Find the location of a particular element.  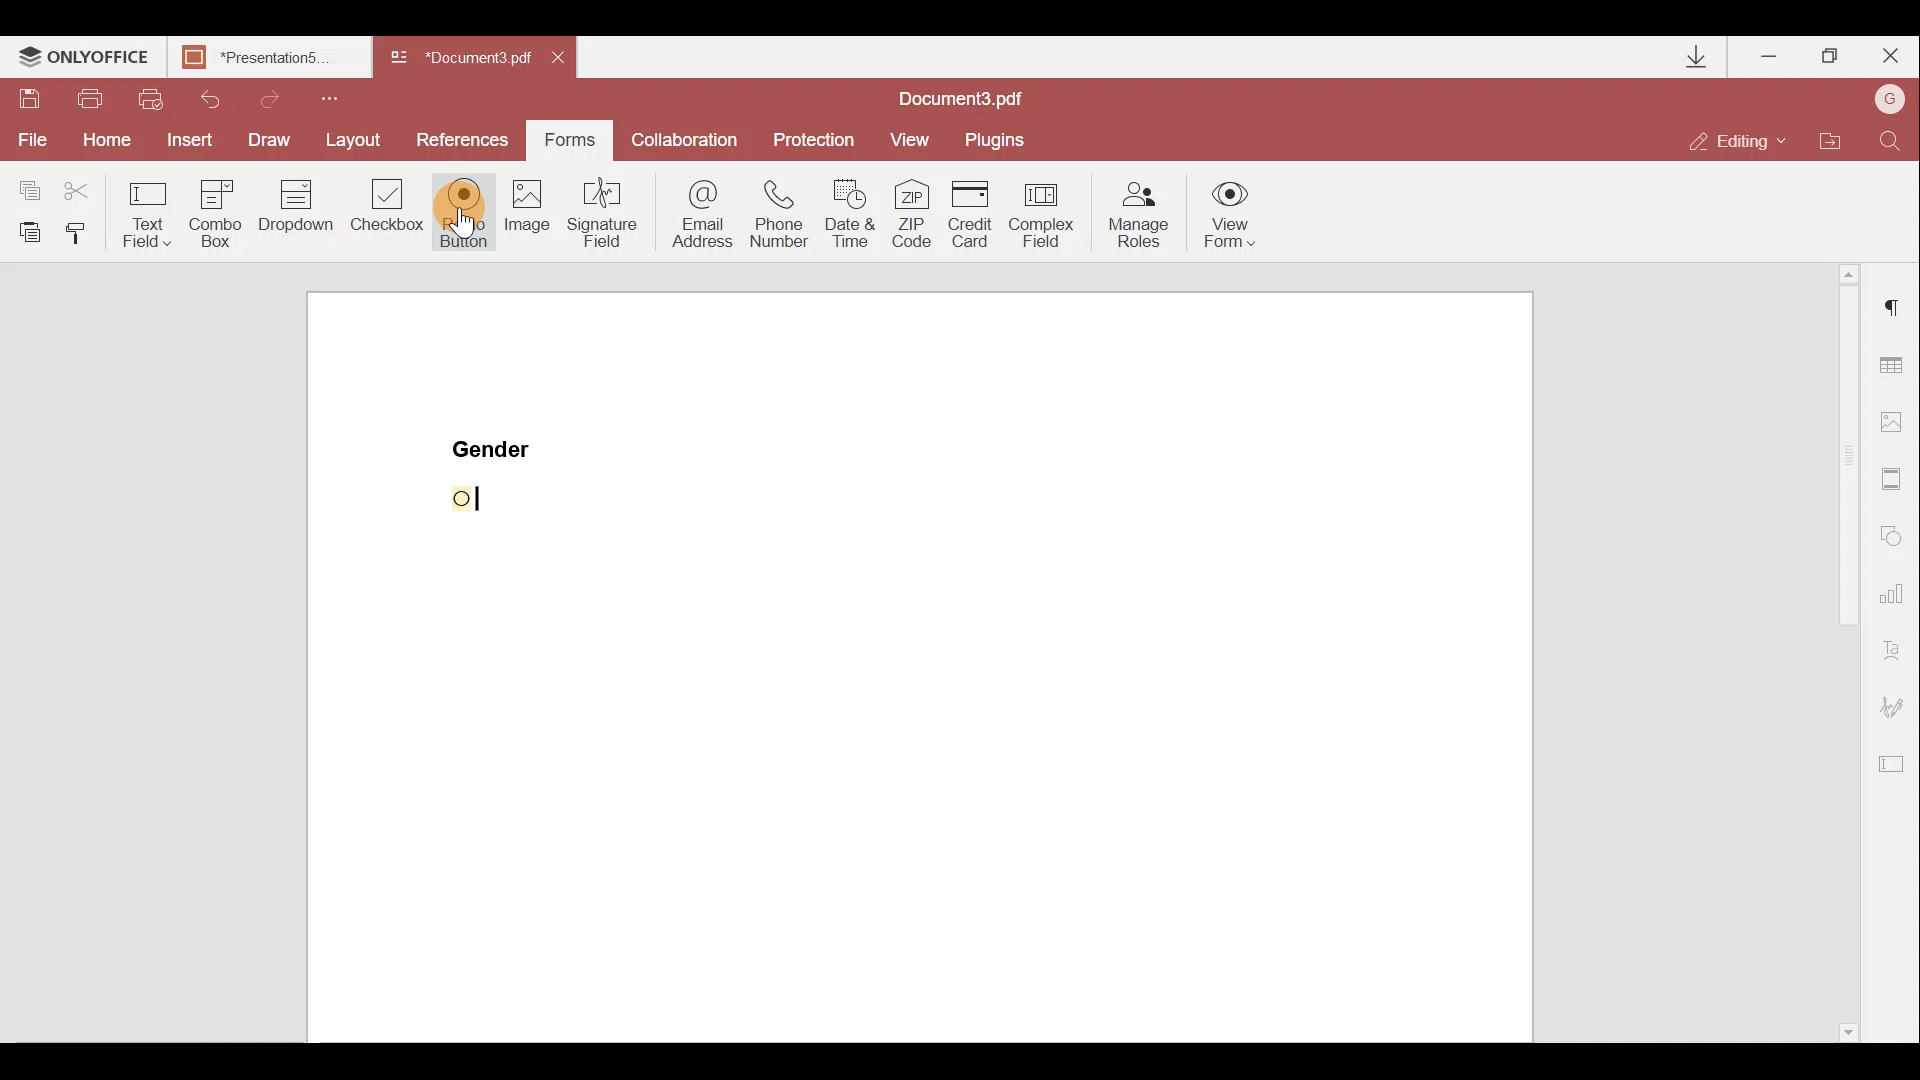

File is located at coordinates (28, 141).